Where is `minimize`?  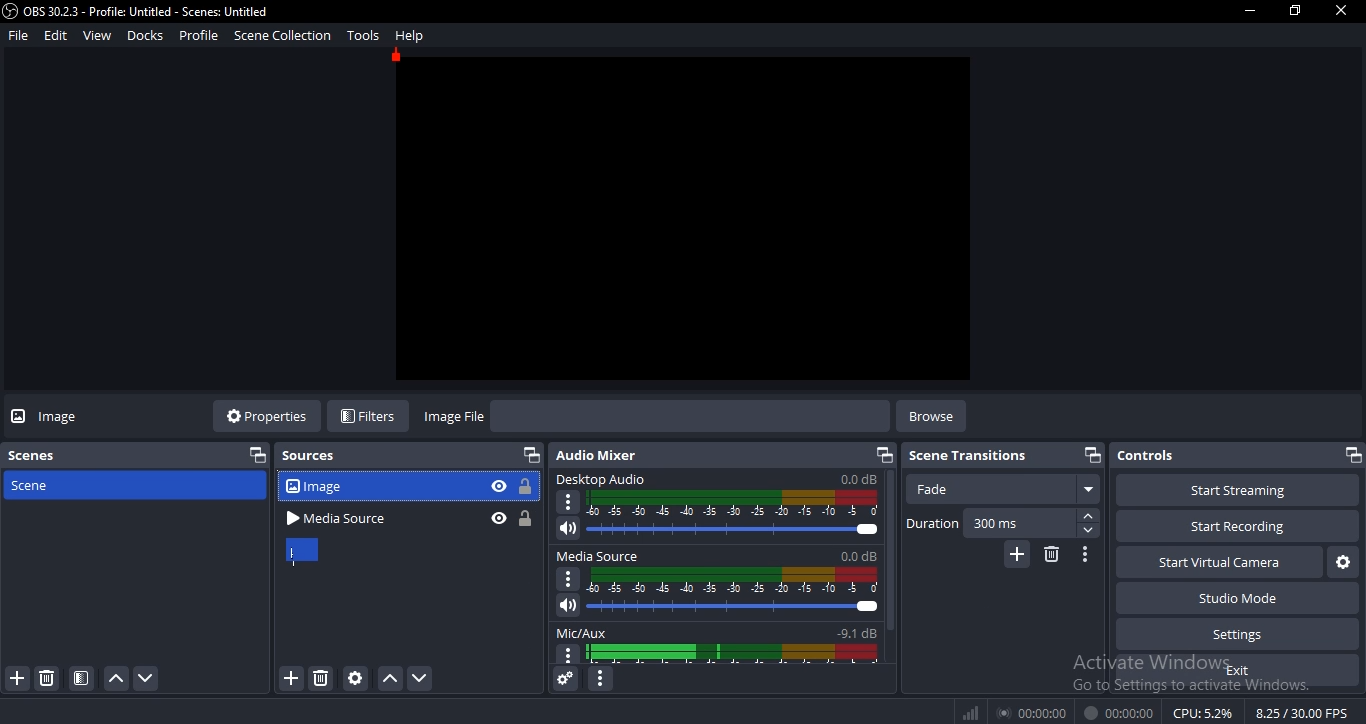
minimize is located at coordinates (1247, 11).